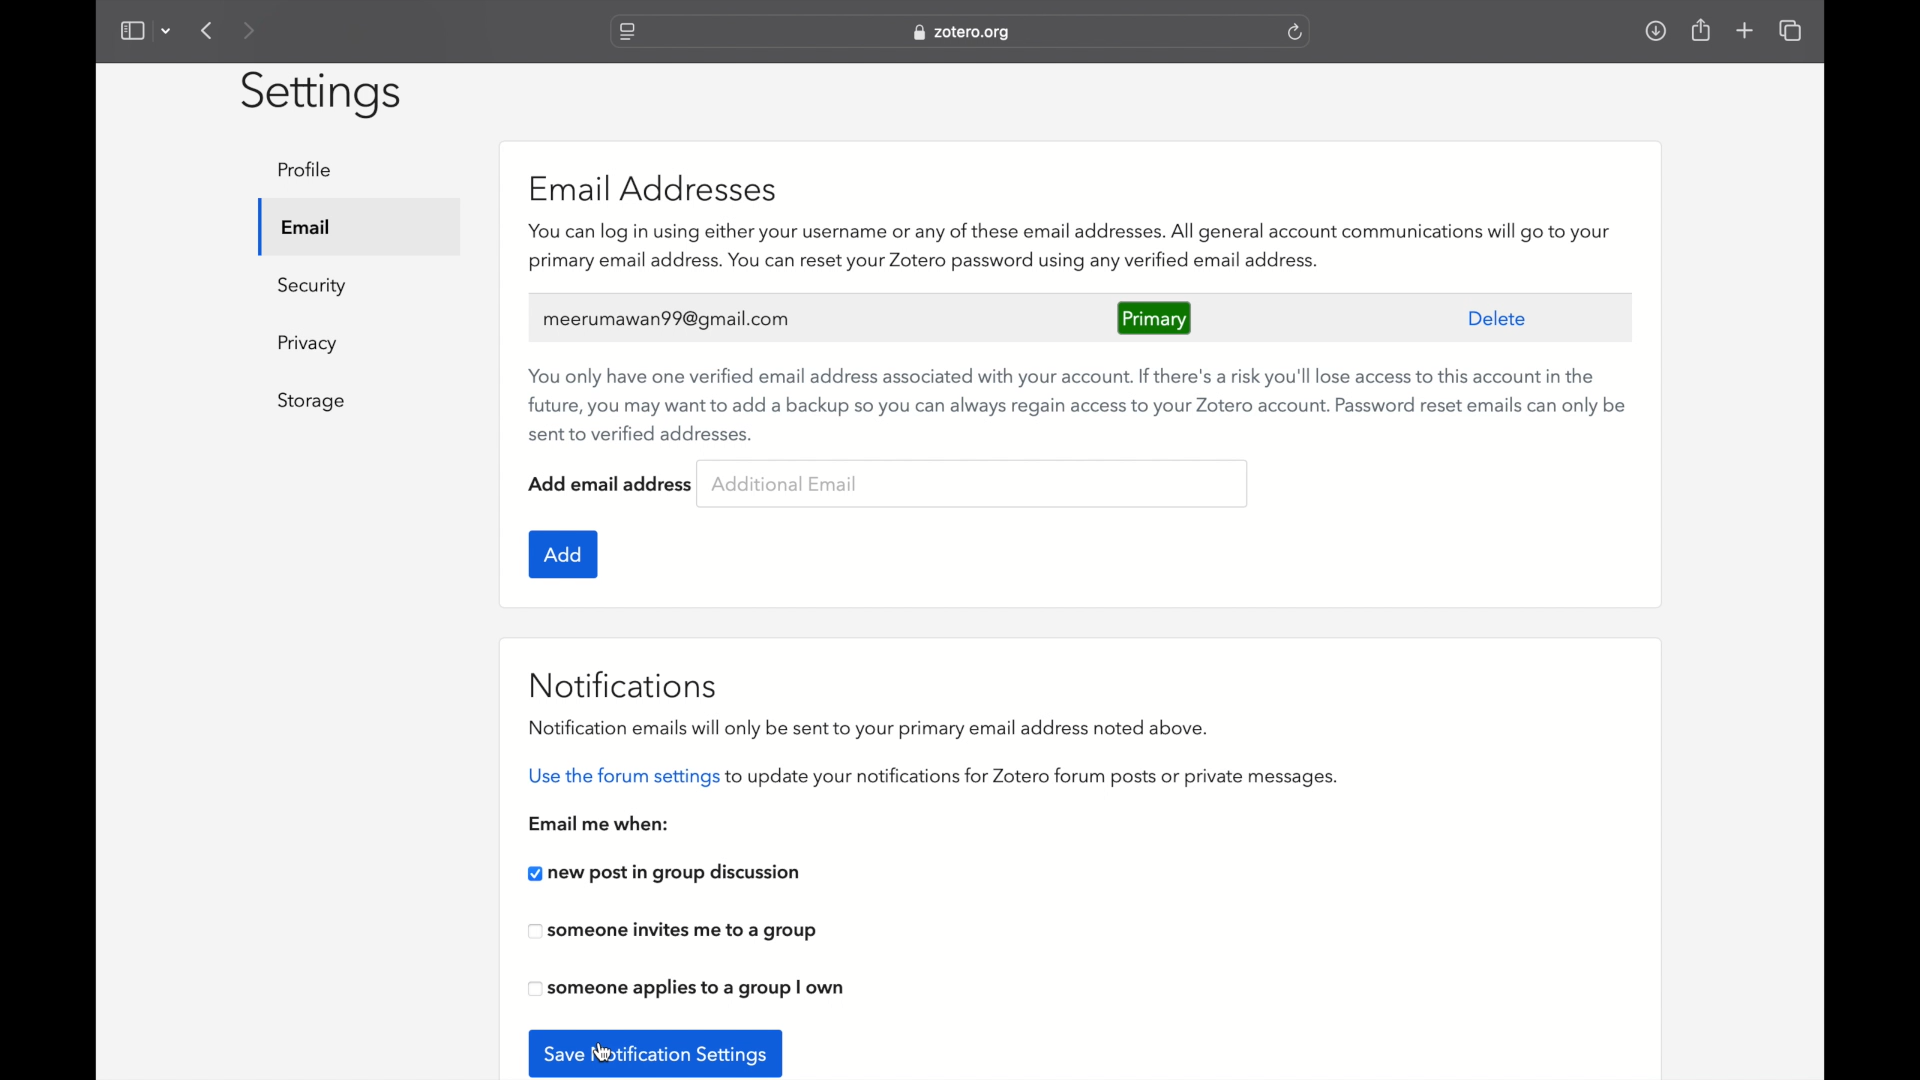 The height and width of the screenshot is (1080, 1920). I want to click on recommendation to use verified backup email addresses, so click(1078, 407).